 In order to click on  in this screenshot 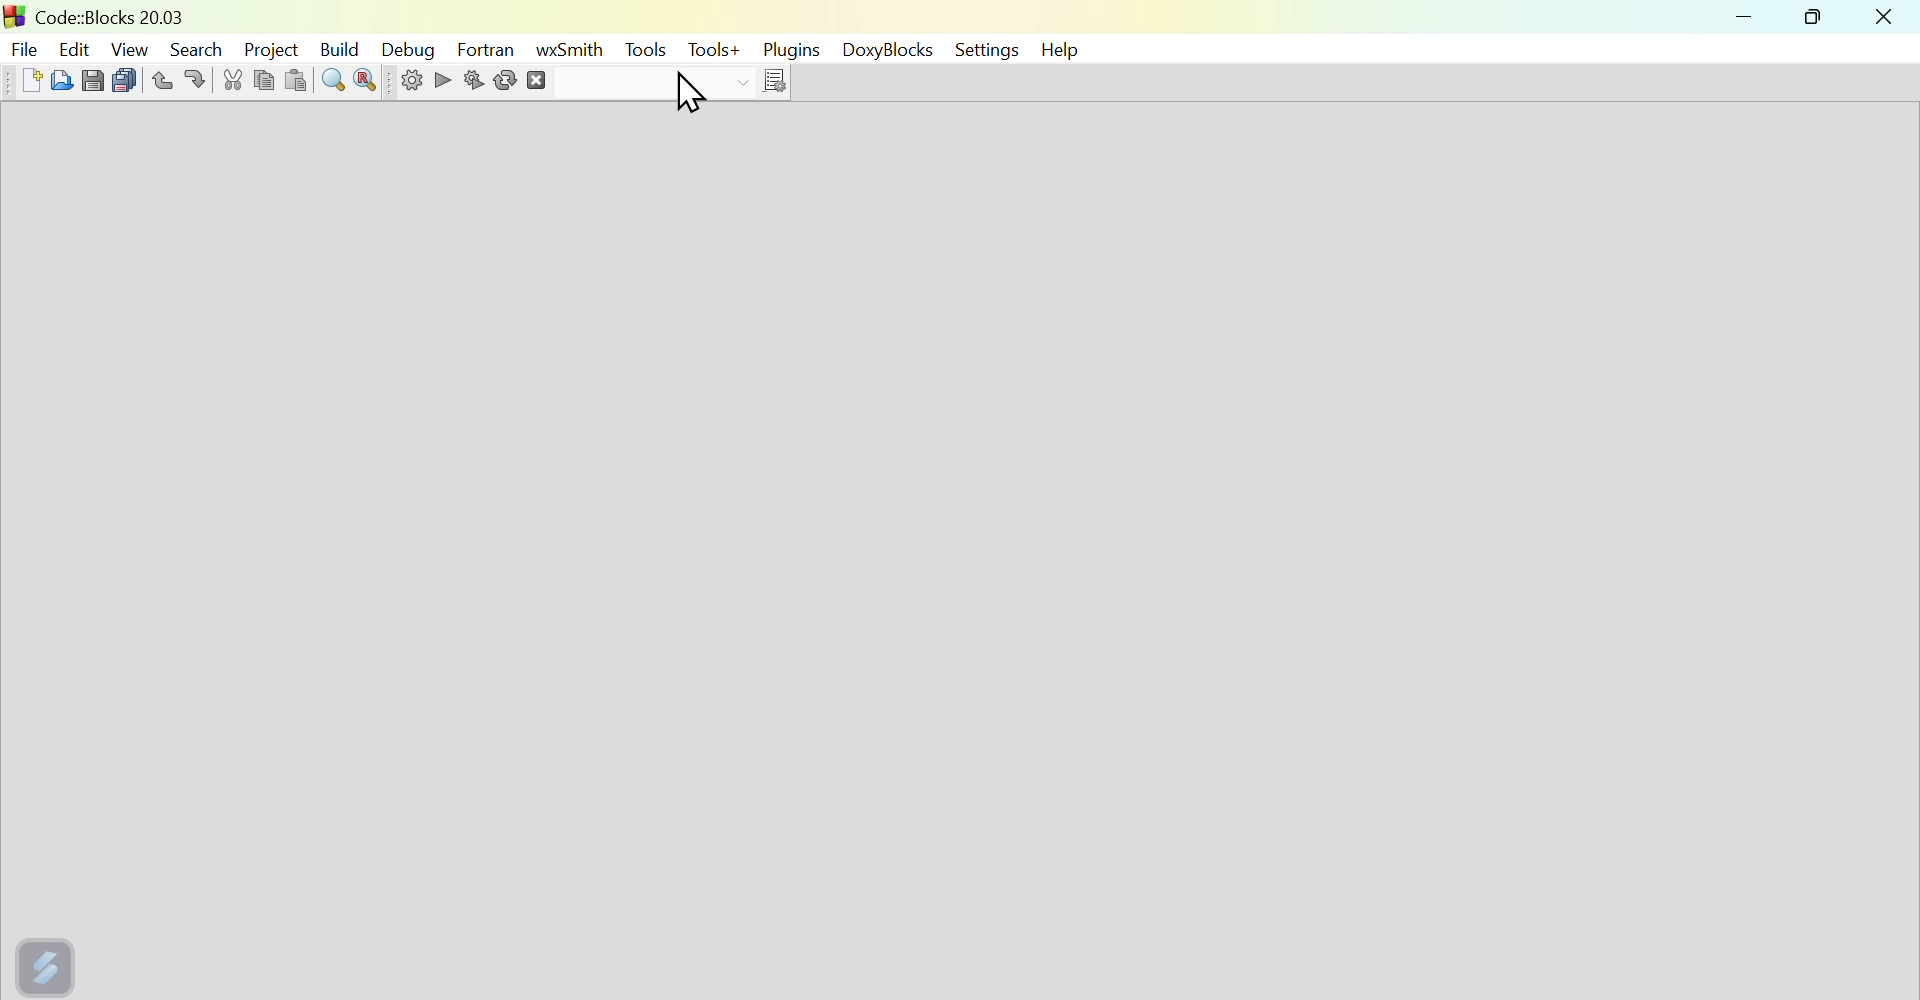, I will do `click(300, 79)`.